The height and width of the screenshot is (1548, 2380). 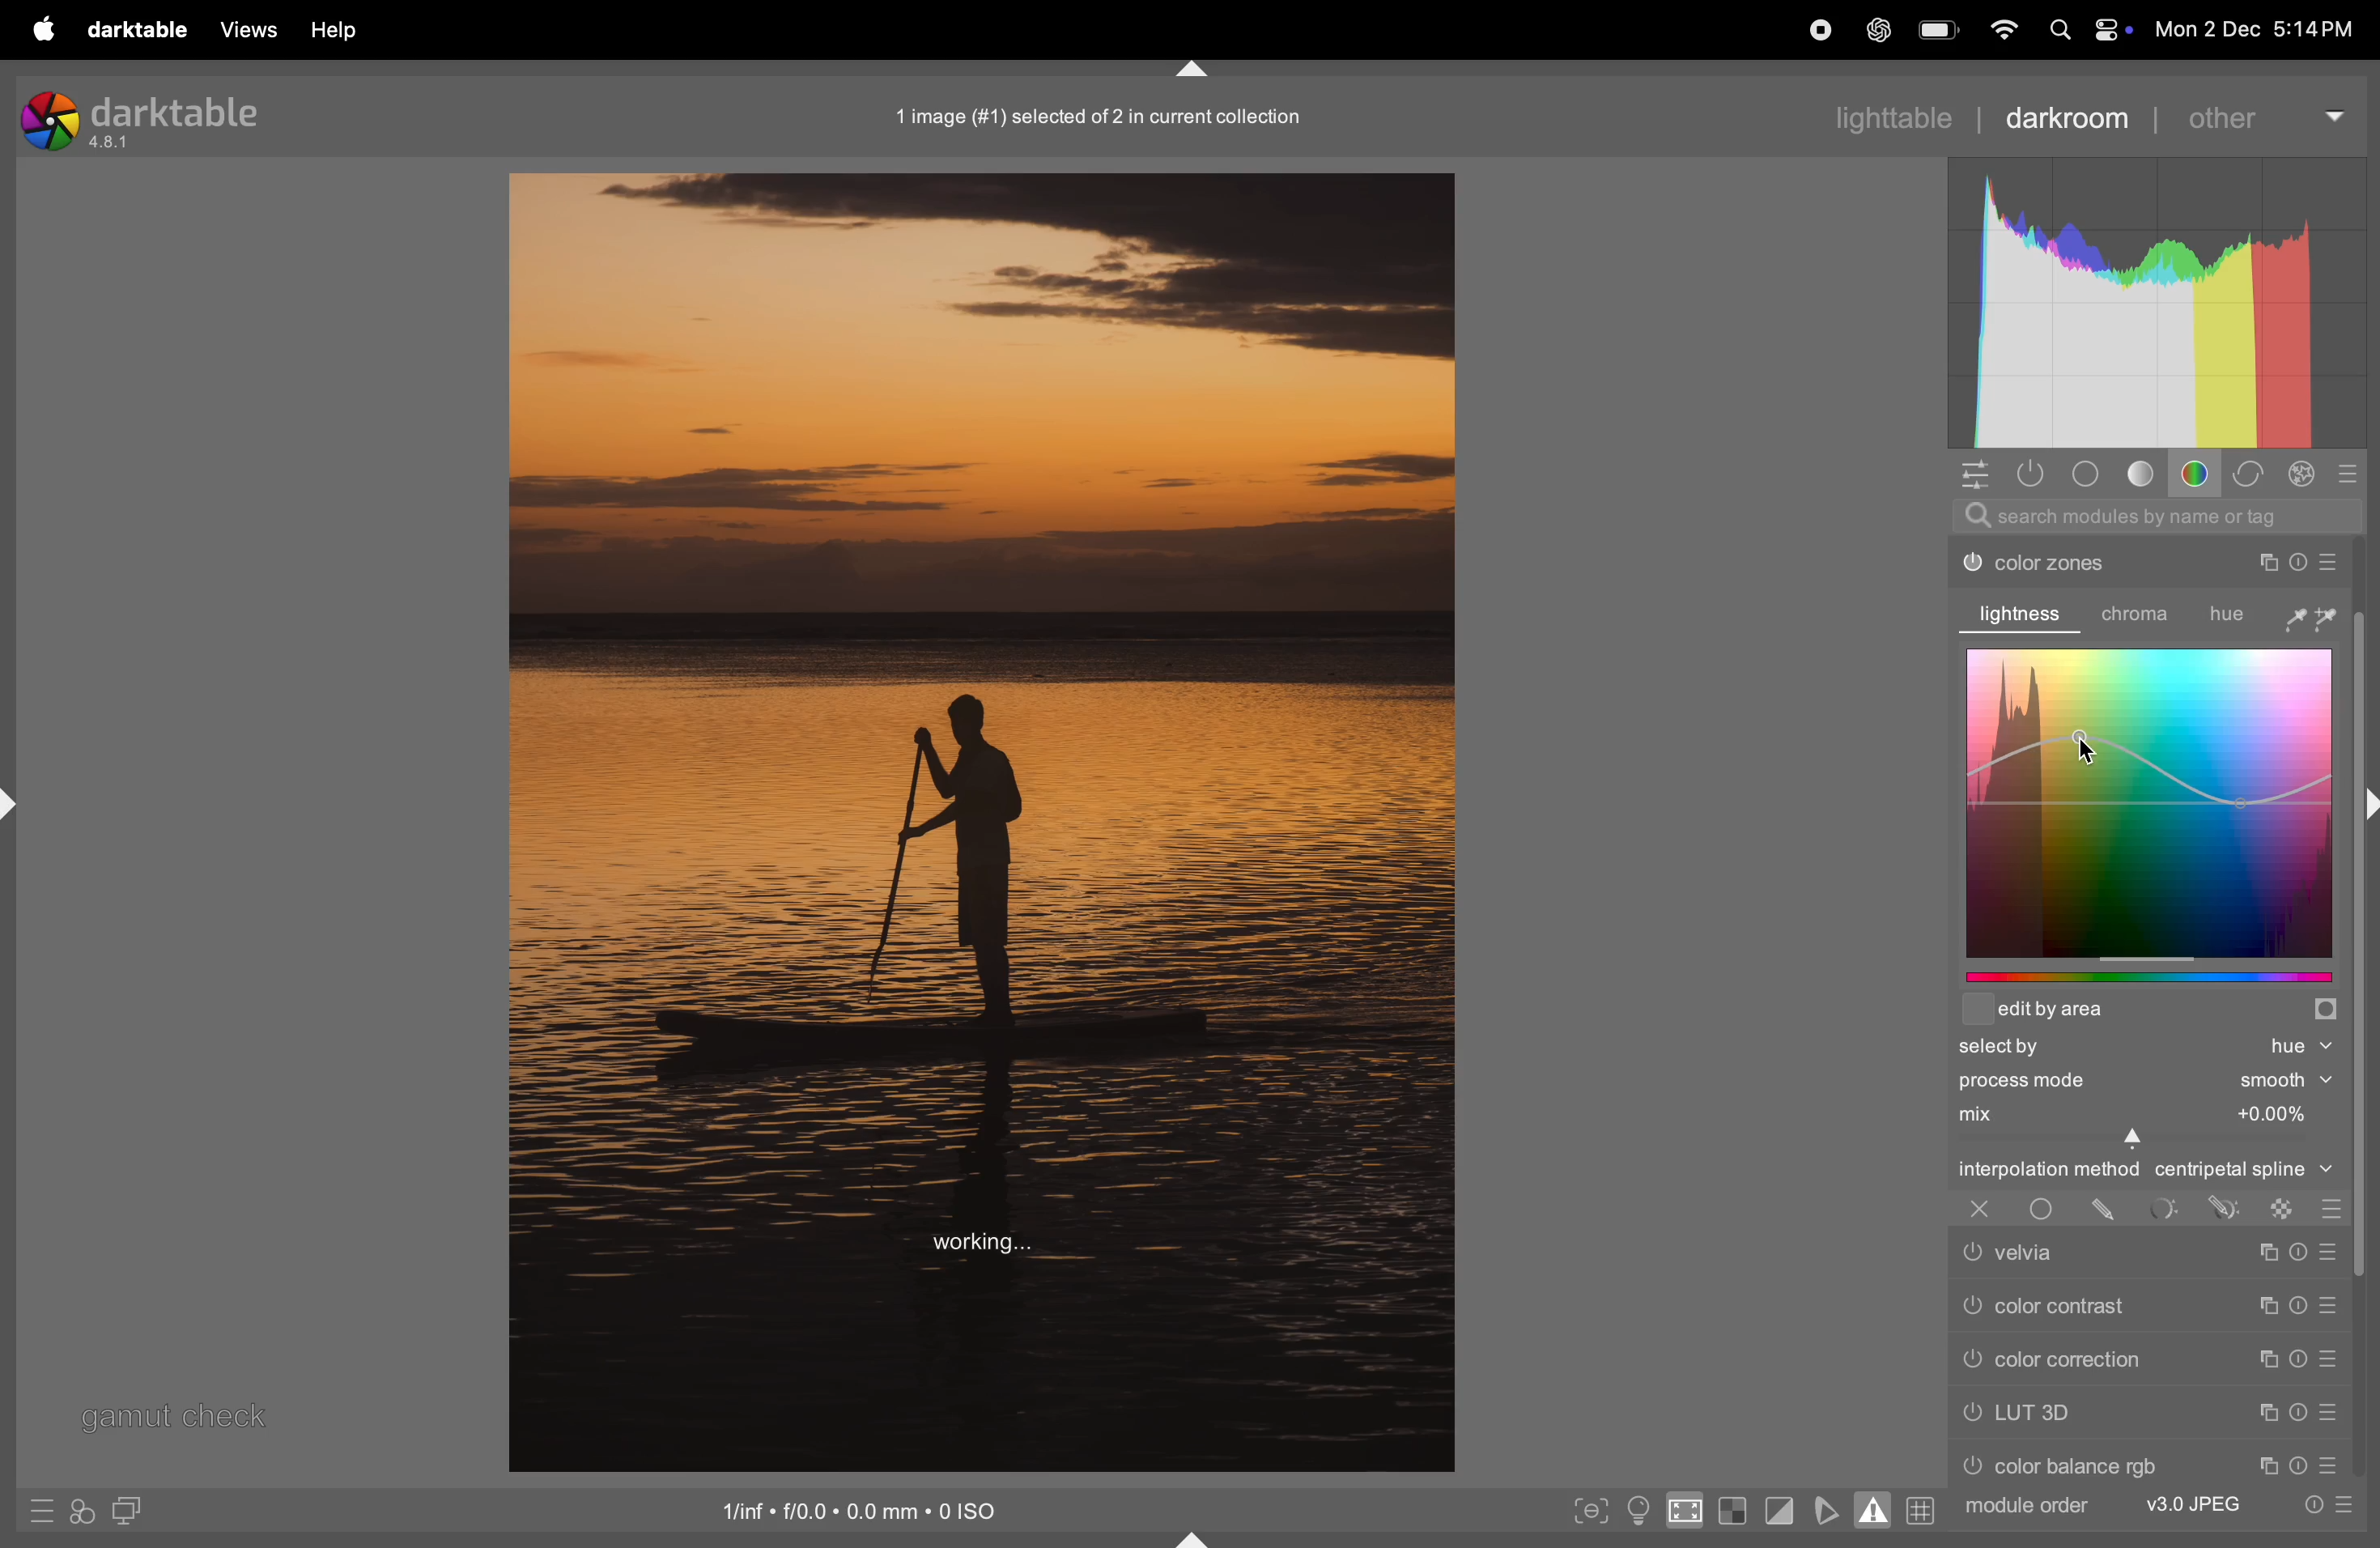 What do you see at coordinates (2266, 1466) in the screenshot?
I see `Copy` at bounding box center [2266, 1466].